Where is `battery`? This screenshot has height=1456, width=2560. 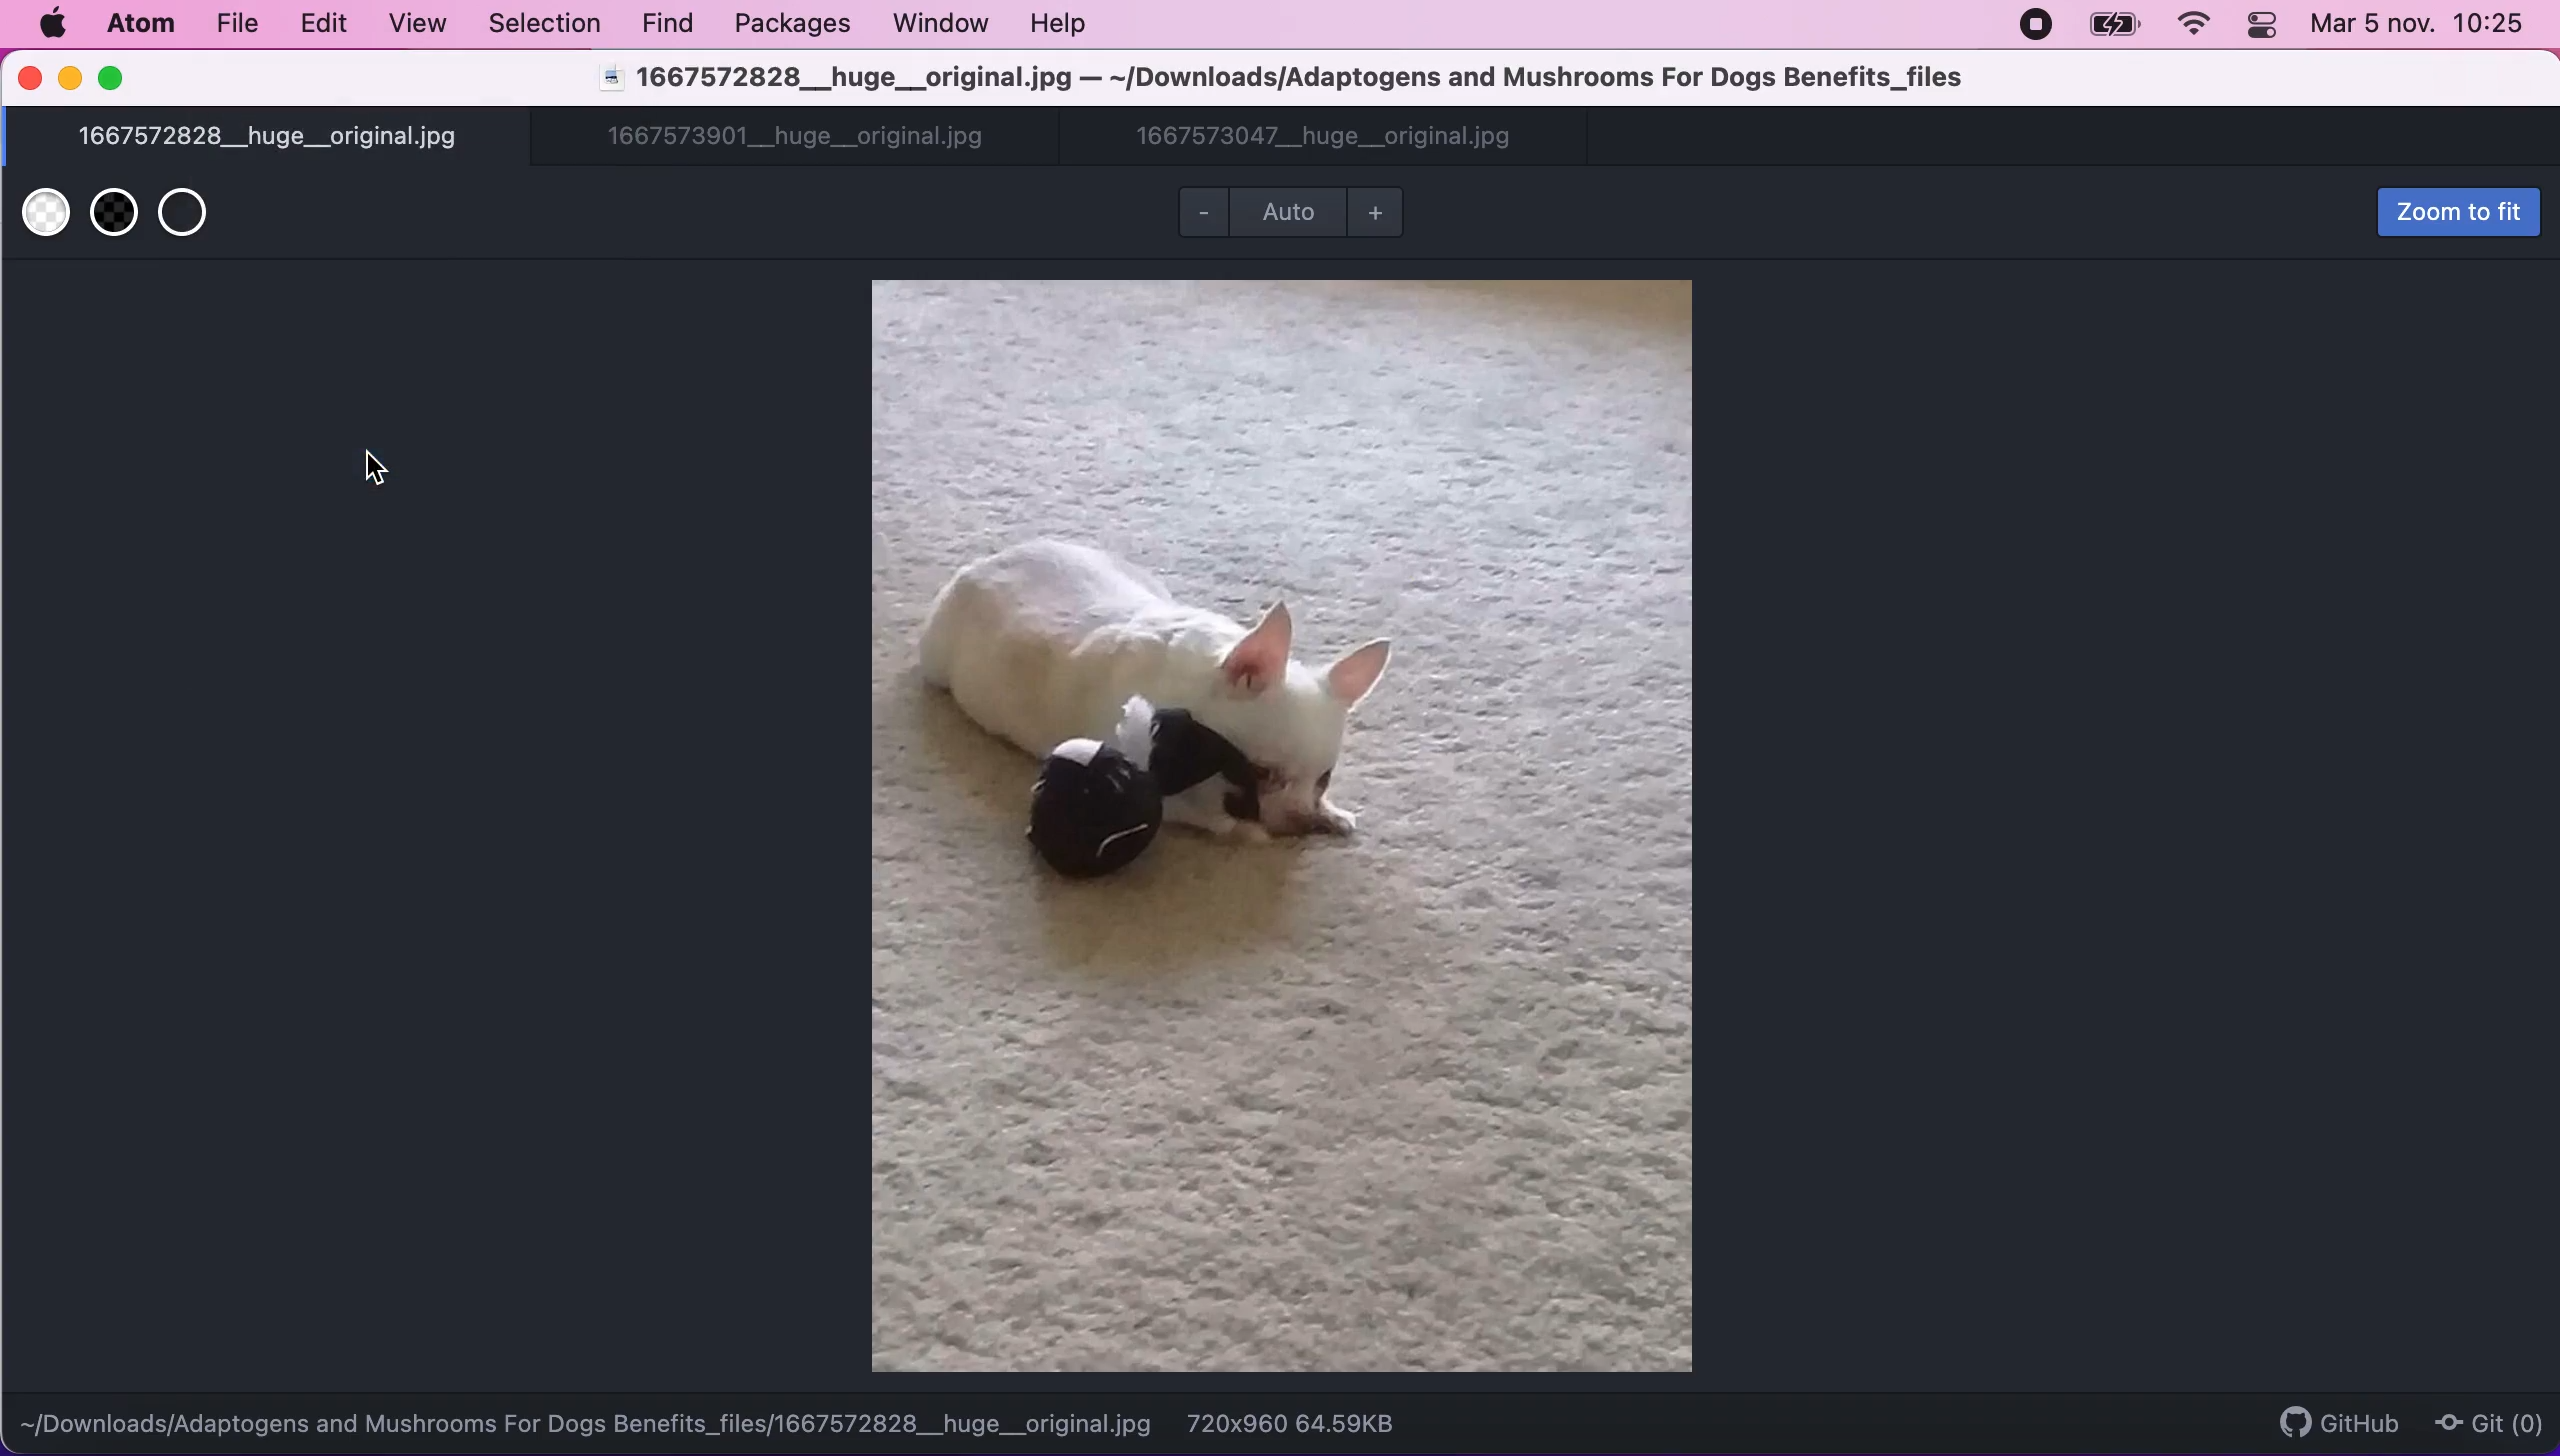
battery is located at coordinates (2110, 29).